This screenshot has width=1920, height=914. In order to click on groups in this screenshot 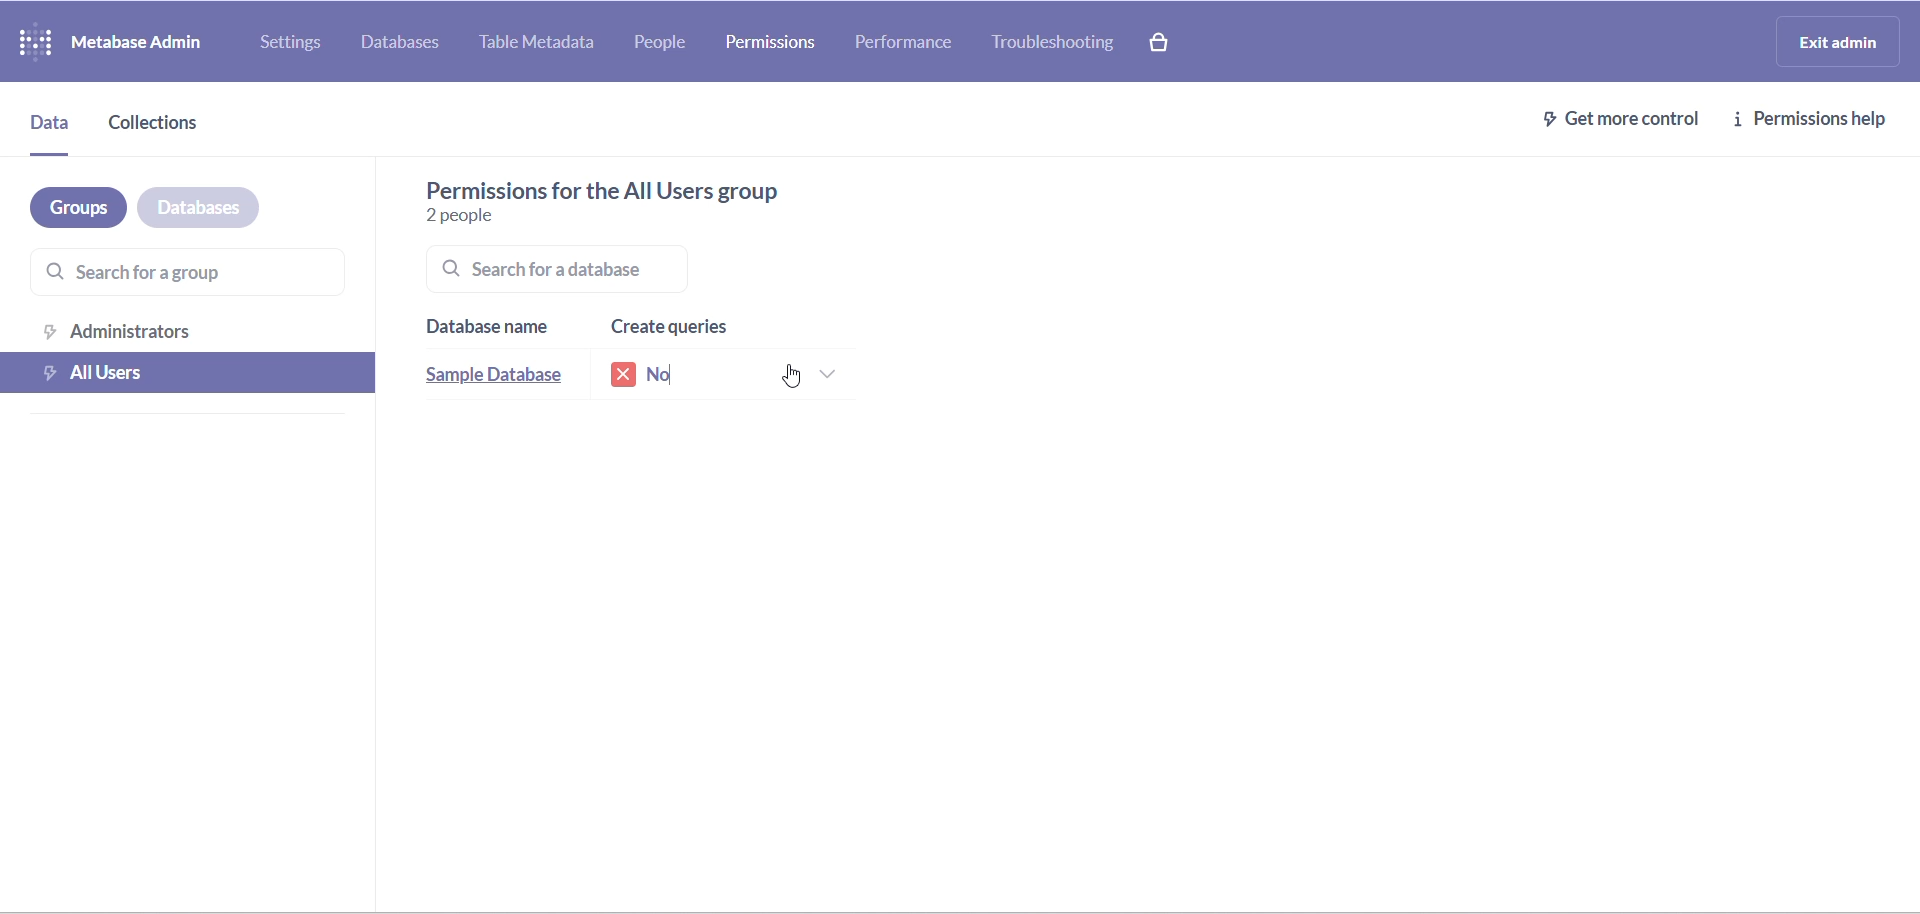, I will do `click(71, 210)`.